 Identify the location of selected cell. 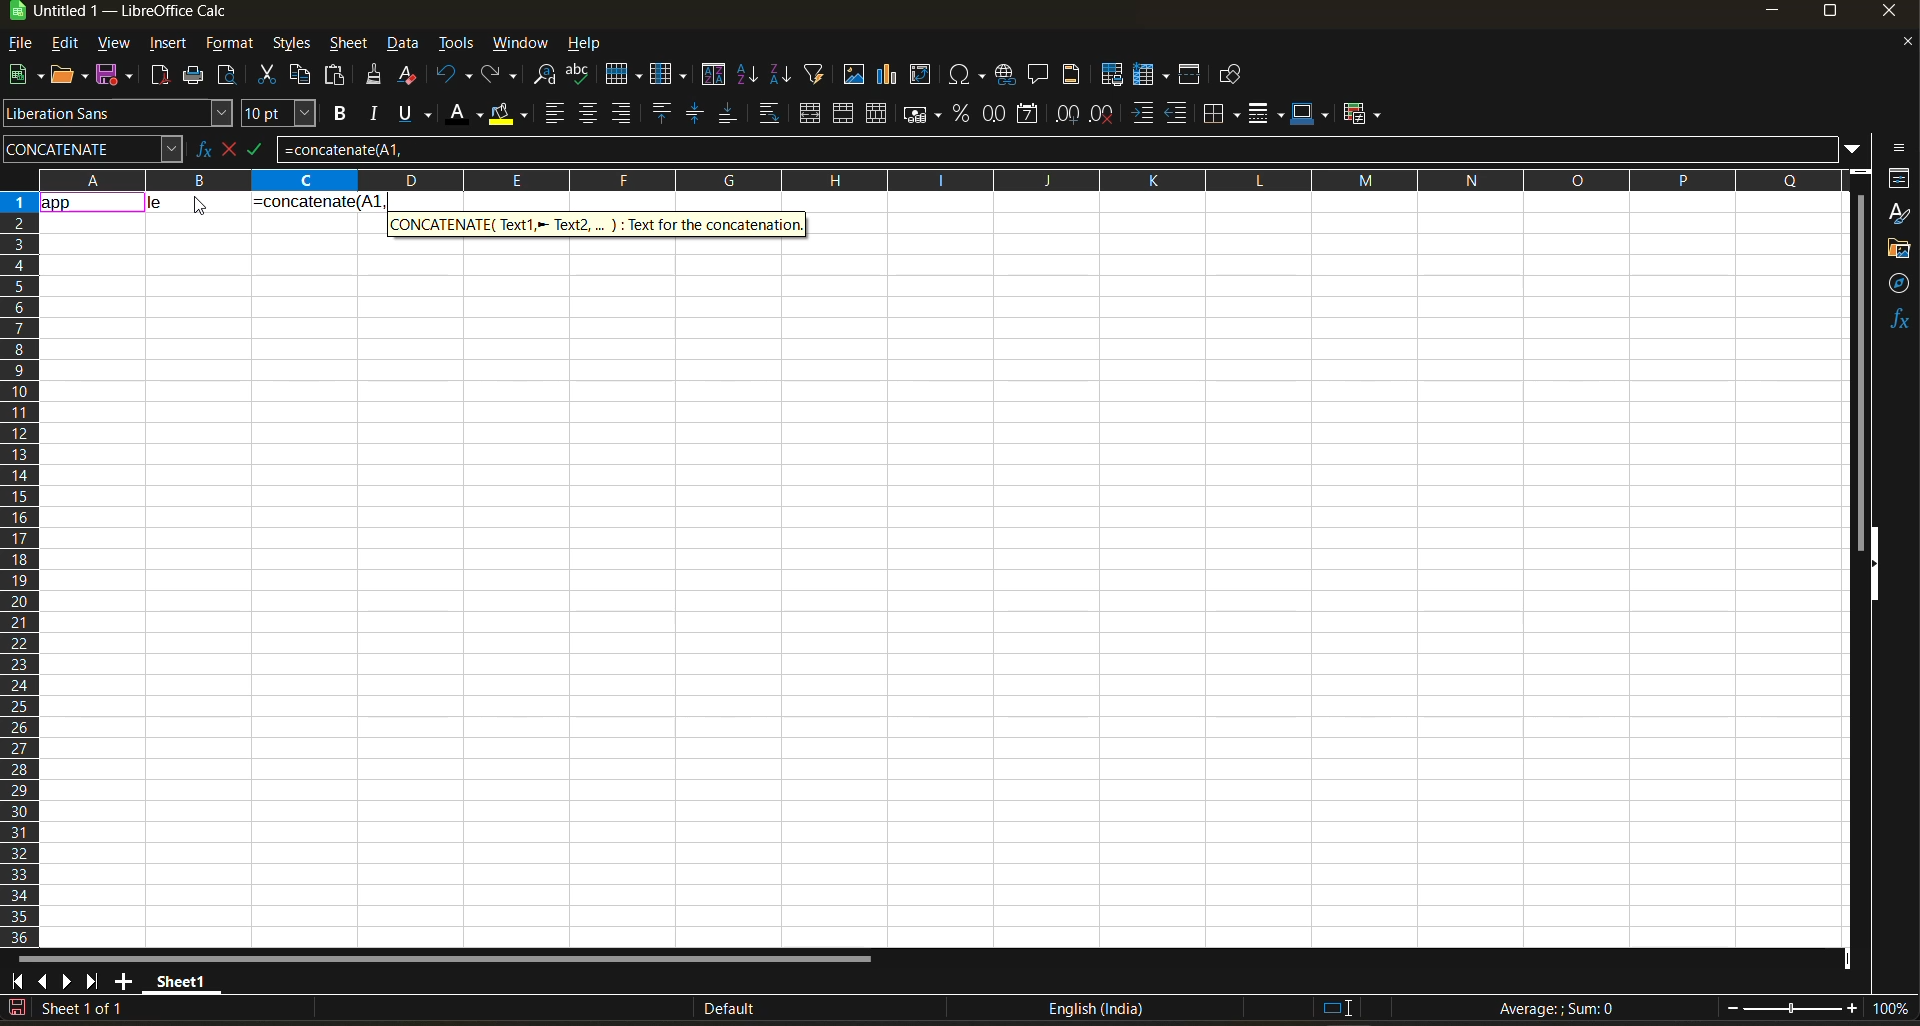
(91, 200).